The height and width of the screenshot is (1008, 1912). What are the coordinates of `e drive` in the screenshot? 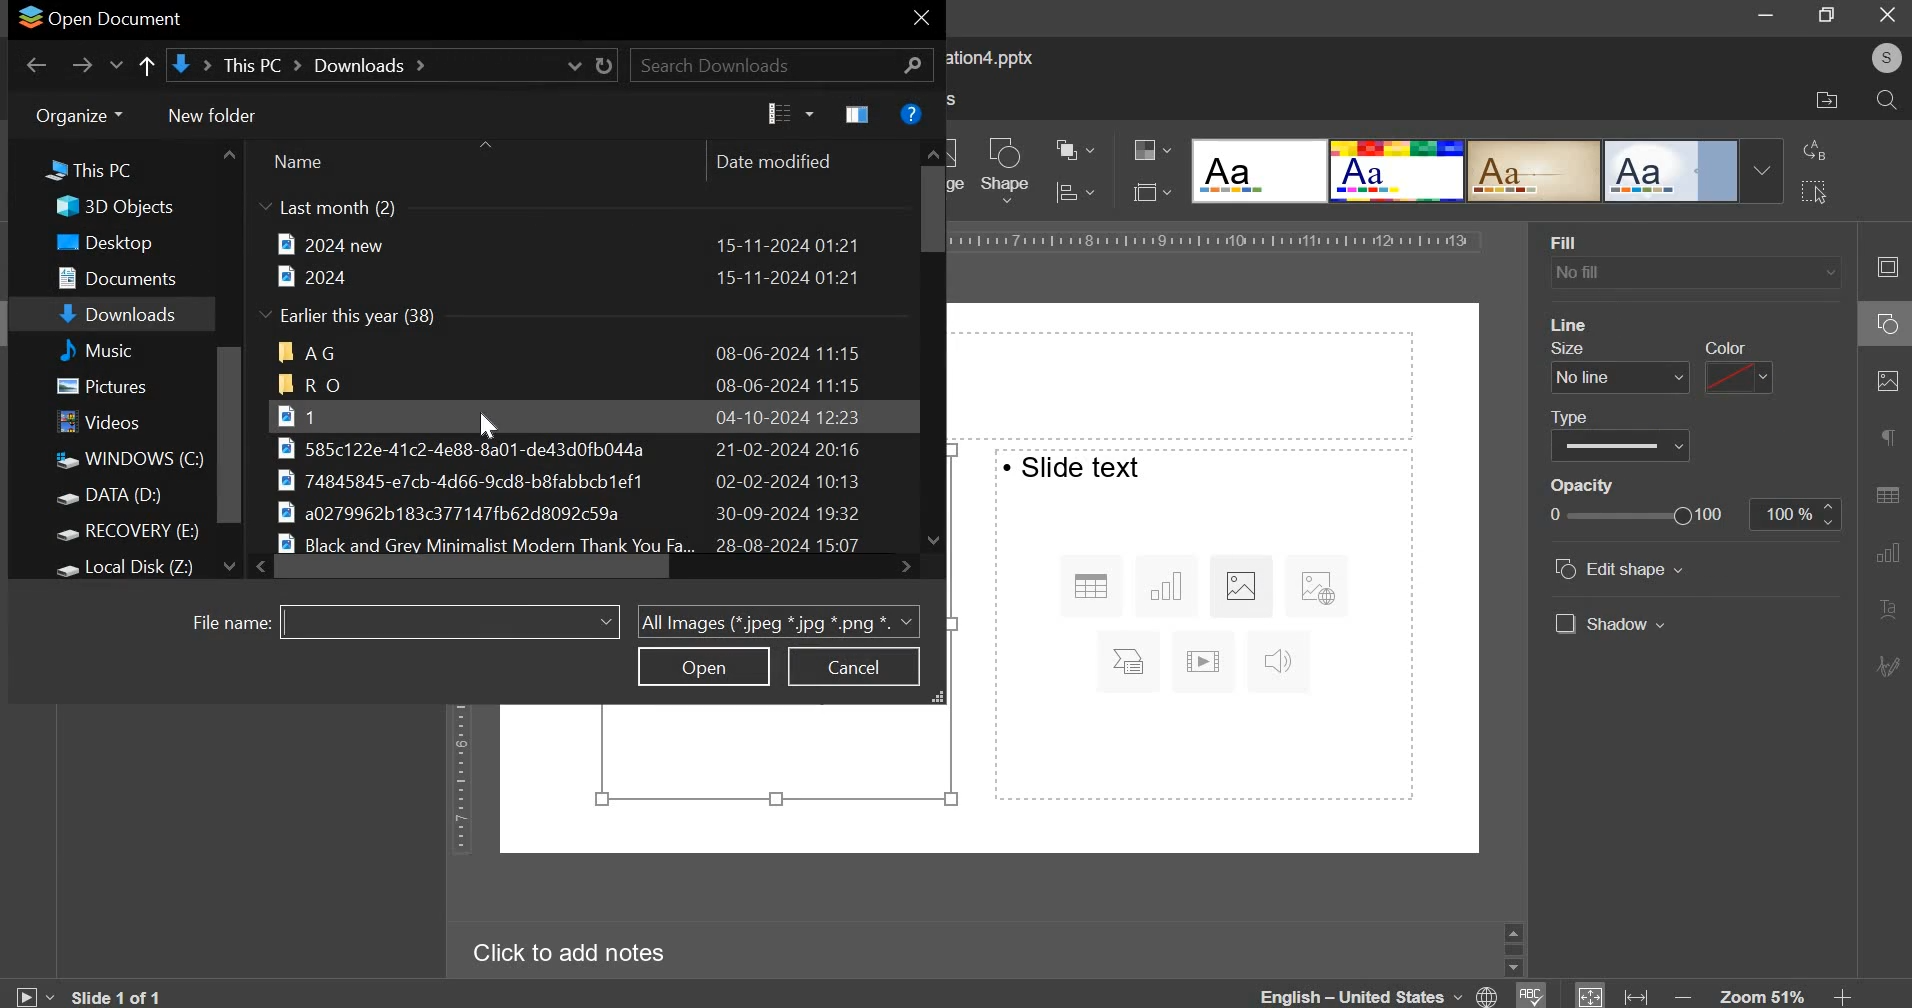 It's located at (133, 534).